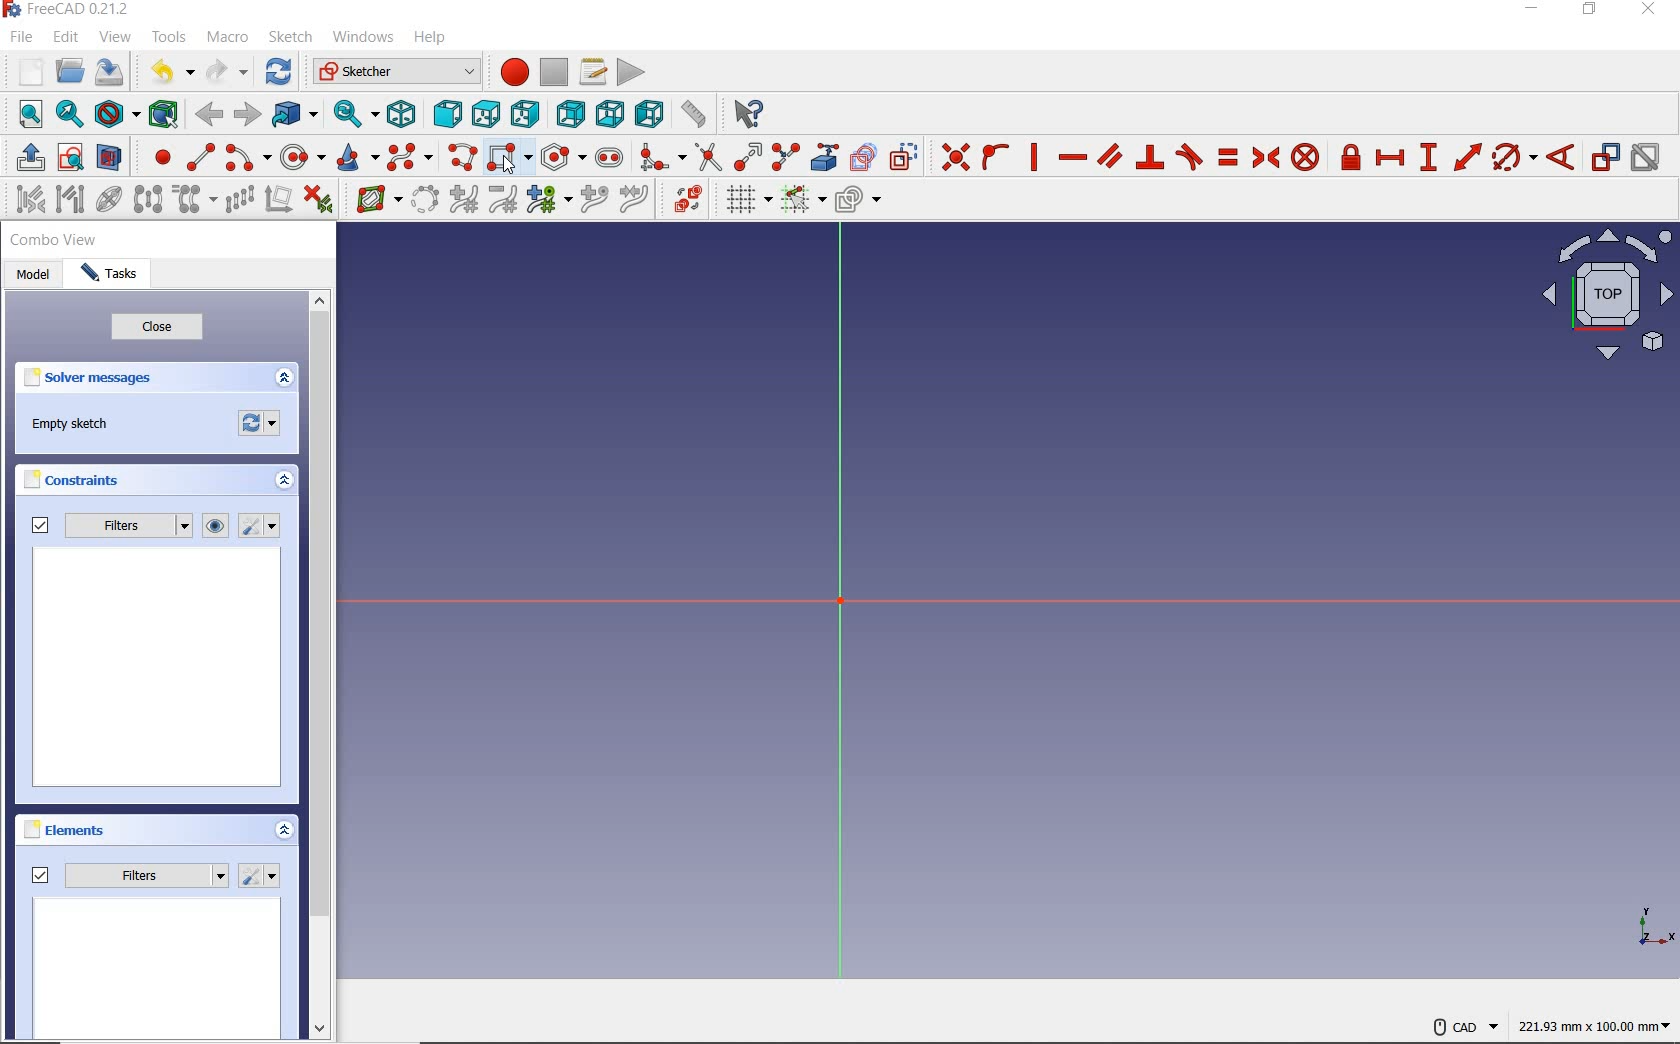 The height and width of the screenshot is (1044, 1680). Describe the element at coordinates (1594, 1026) in the screenshot. I see `221.93mmx100.00mm` at that location.